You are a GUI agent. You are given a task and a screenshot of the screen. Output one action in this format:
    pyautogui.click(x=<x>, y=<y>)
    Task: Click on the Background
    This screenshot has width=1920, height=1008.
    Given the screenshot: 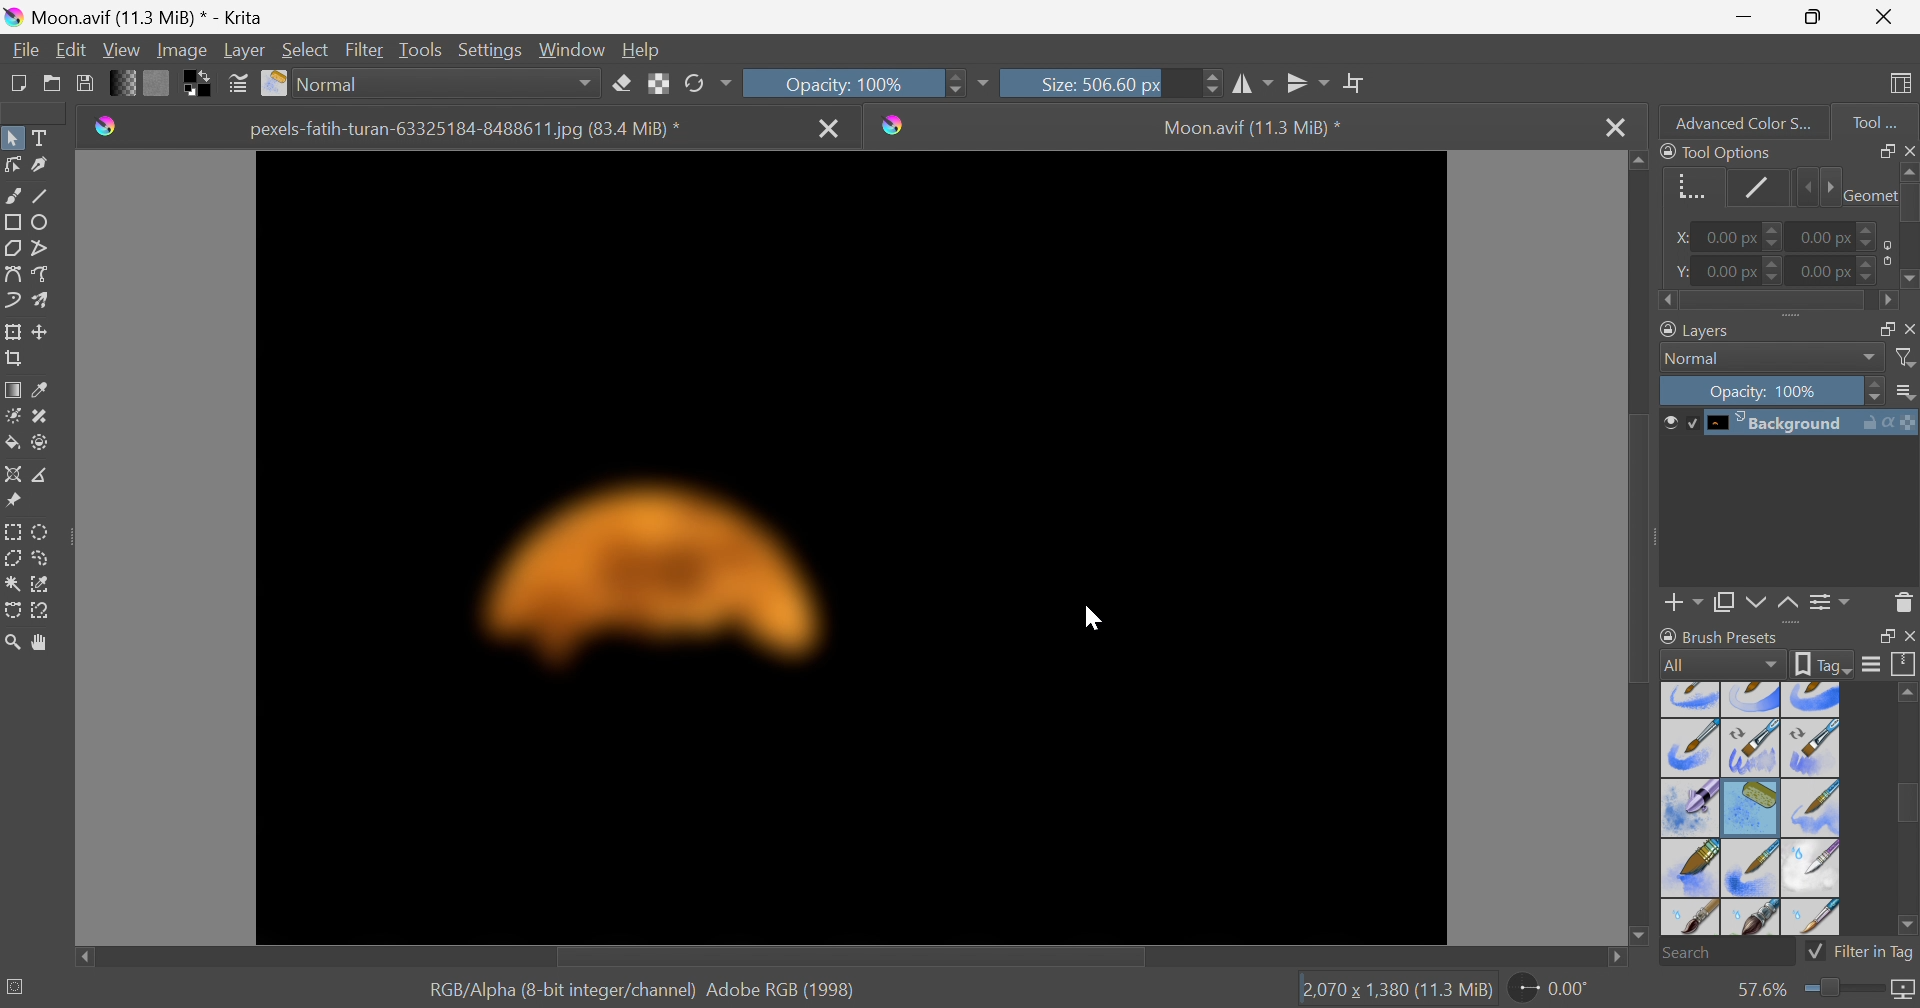 What is the action you would take?
    pyautogui.click(x=1788, y=424)
    